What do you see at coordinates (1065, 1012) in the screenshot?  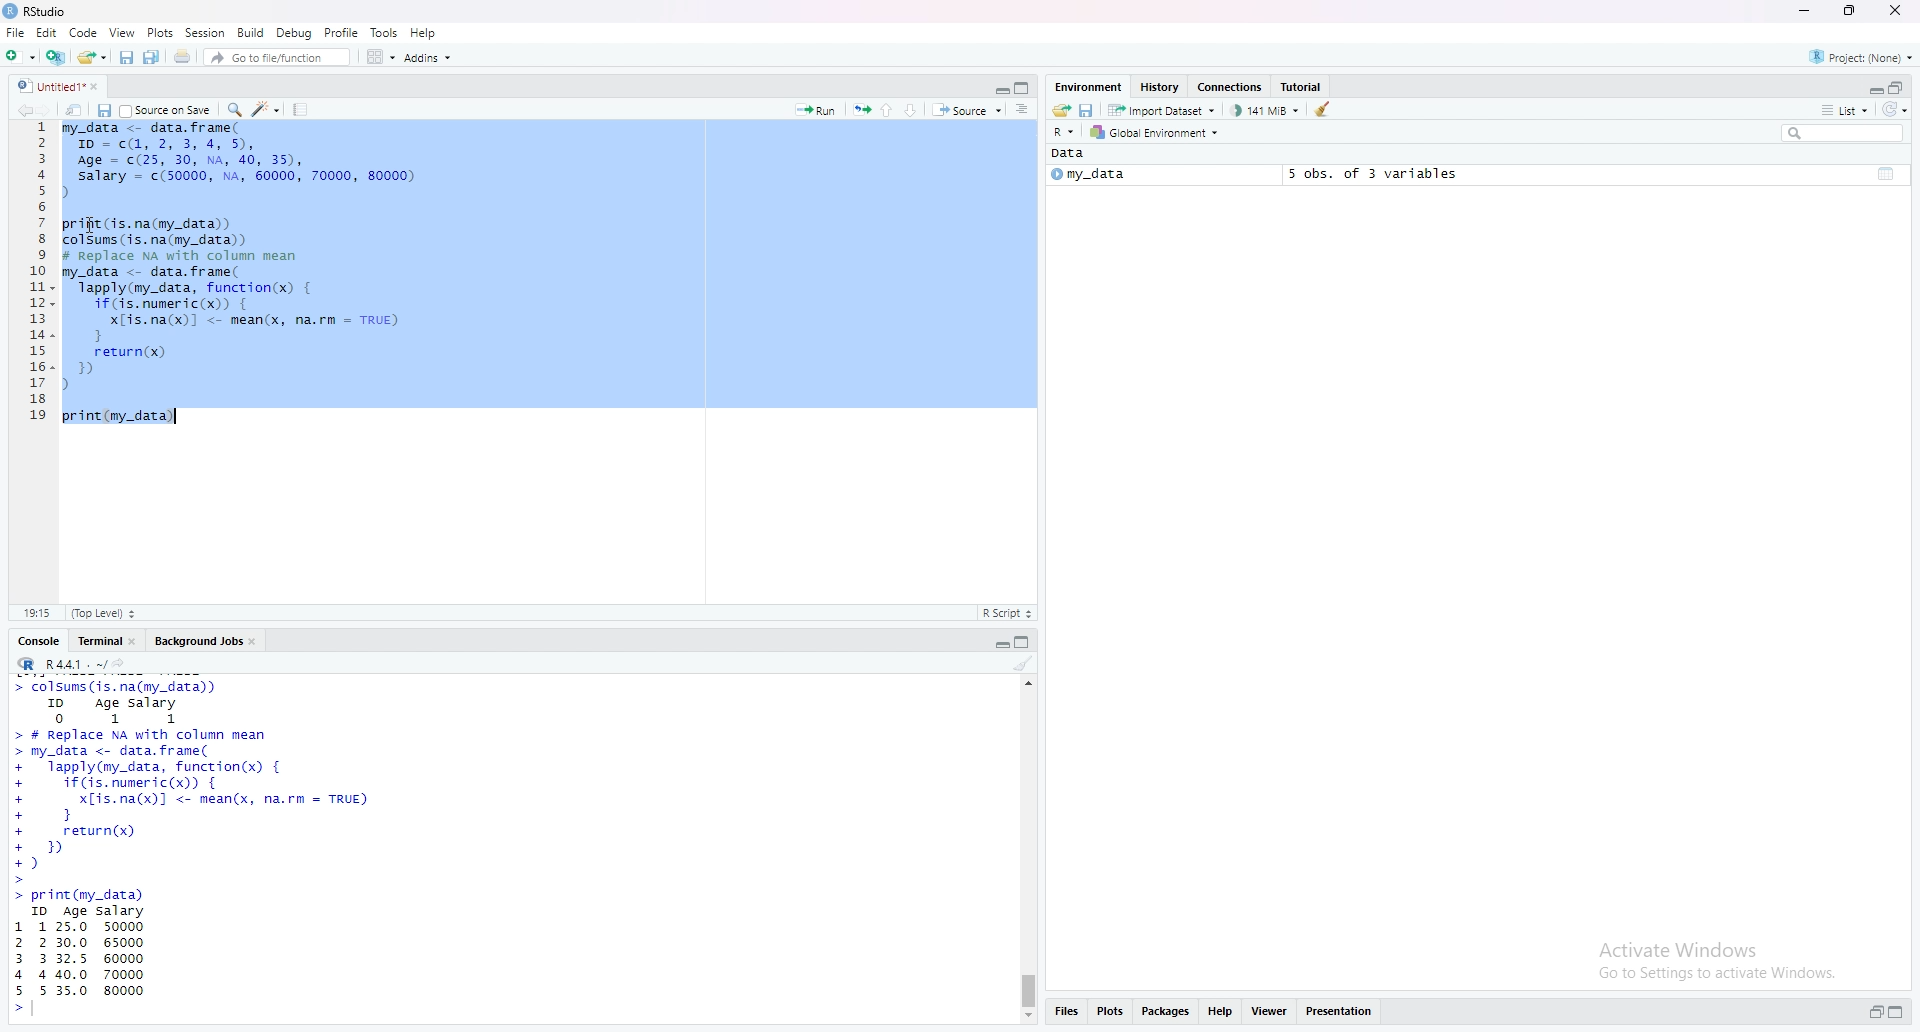 I see `files` at bounding box center [1065, 1012].